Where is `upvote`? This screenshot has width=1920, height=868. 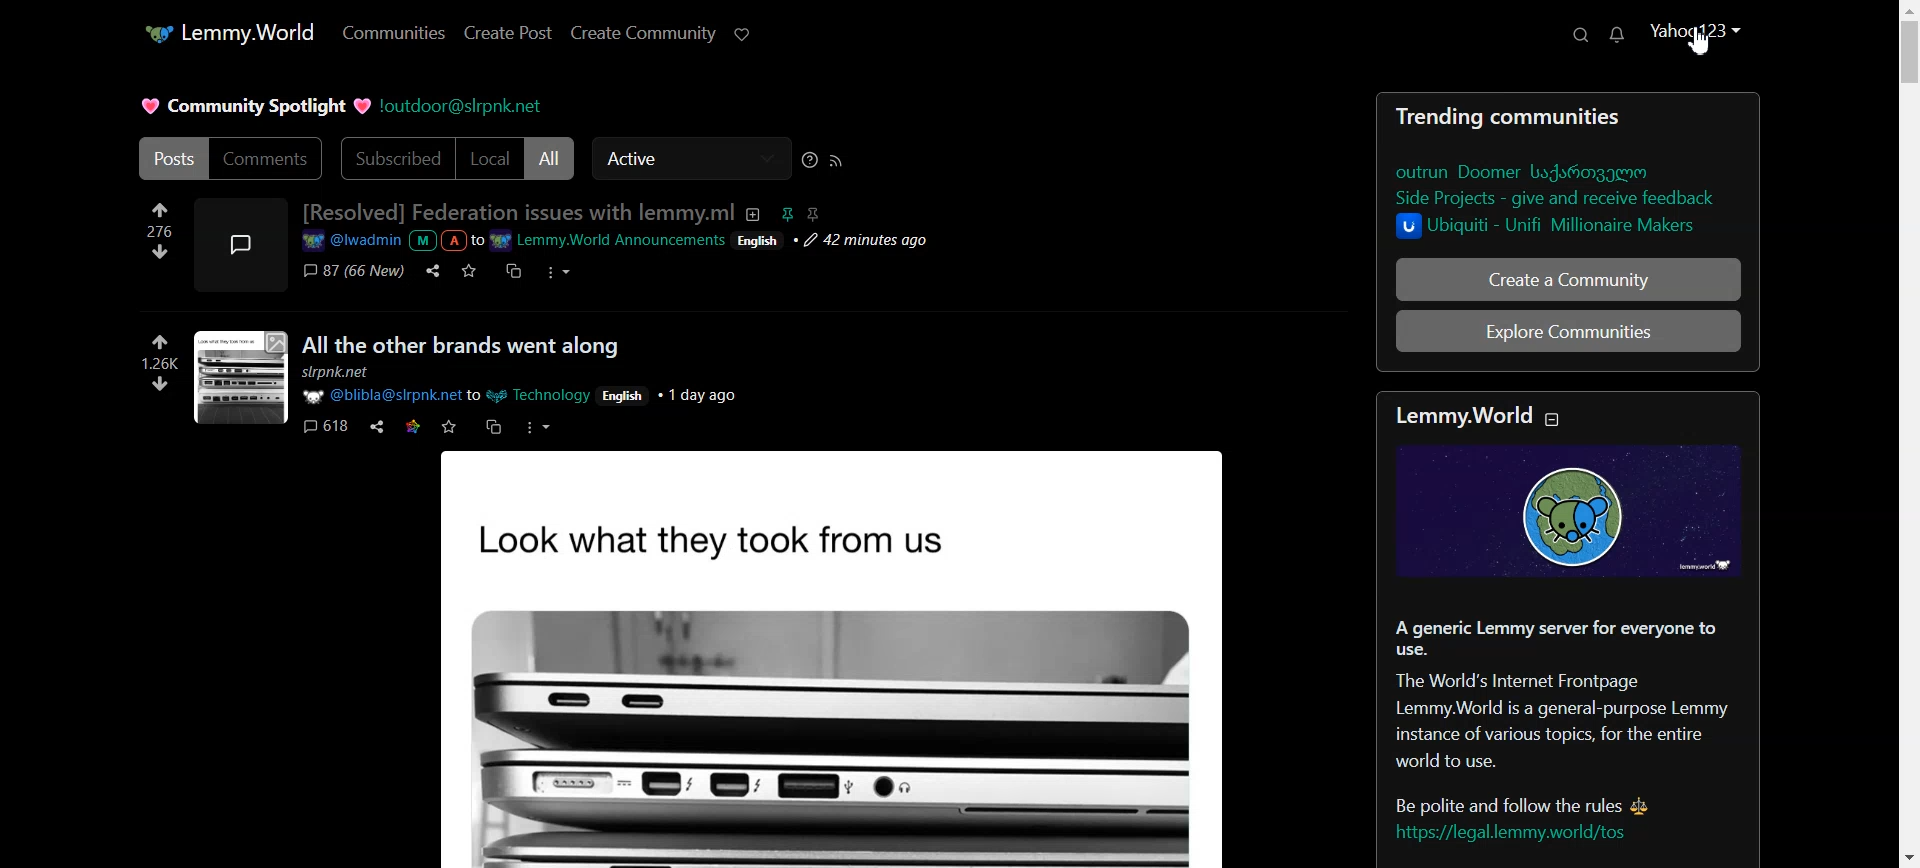
upvote is located at coordinates (160, 341).